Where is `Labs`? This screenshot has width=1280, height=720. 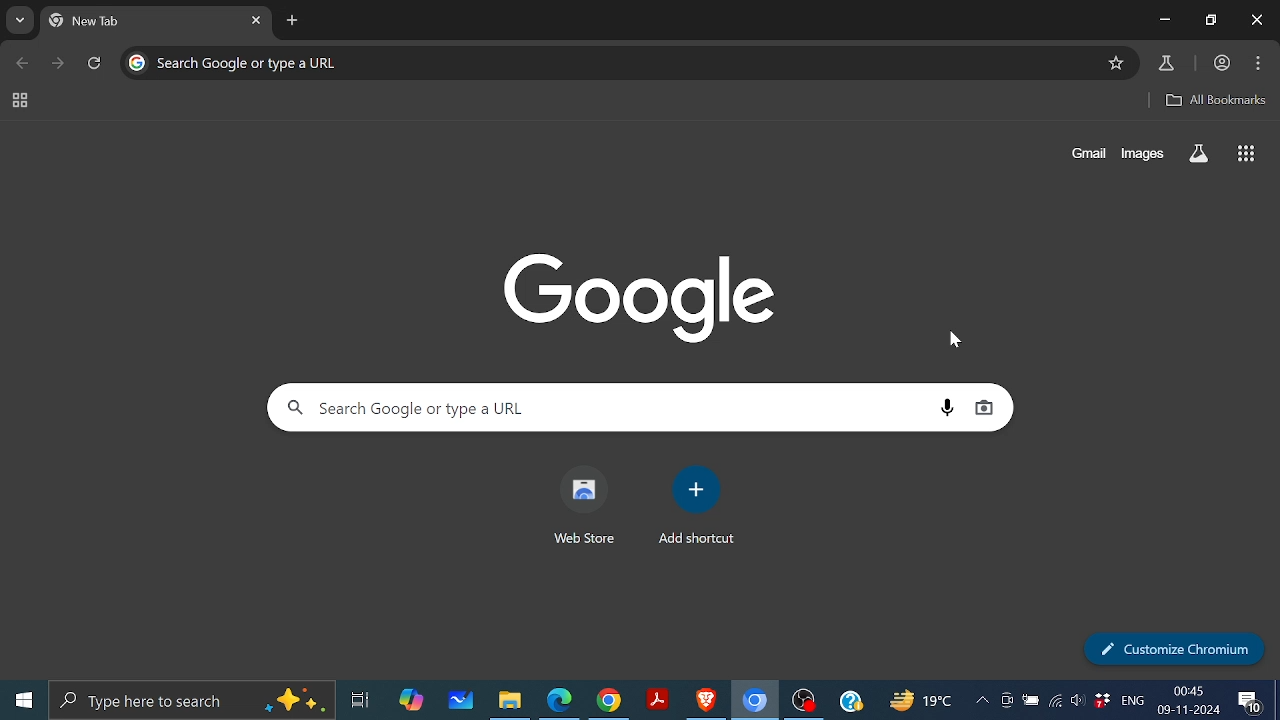
Labs is located at coordinates (1166, 63).